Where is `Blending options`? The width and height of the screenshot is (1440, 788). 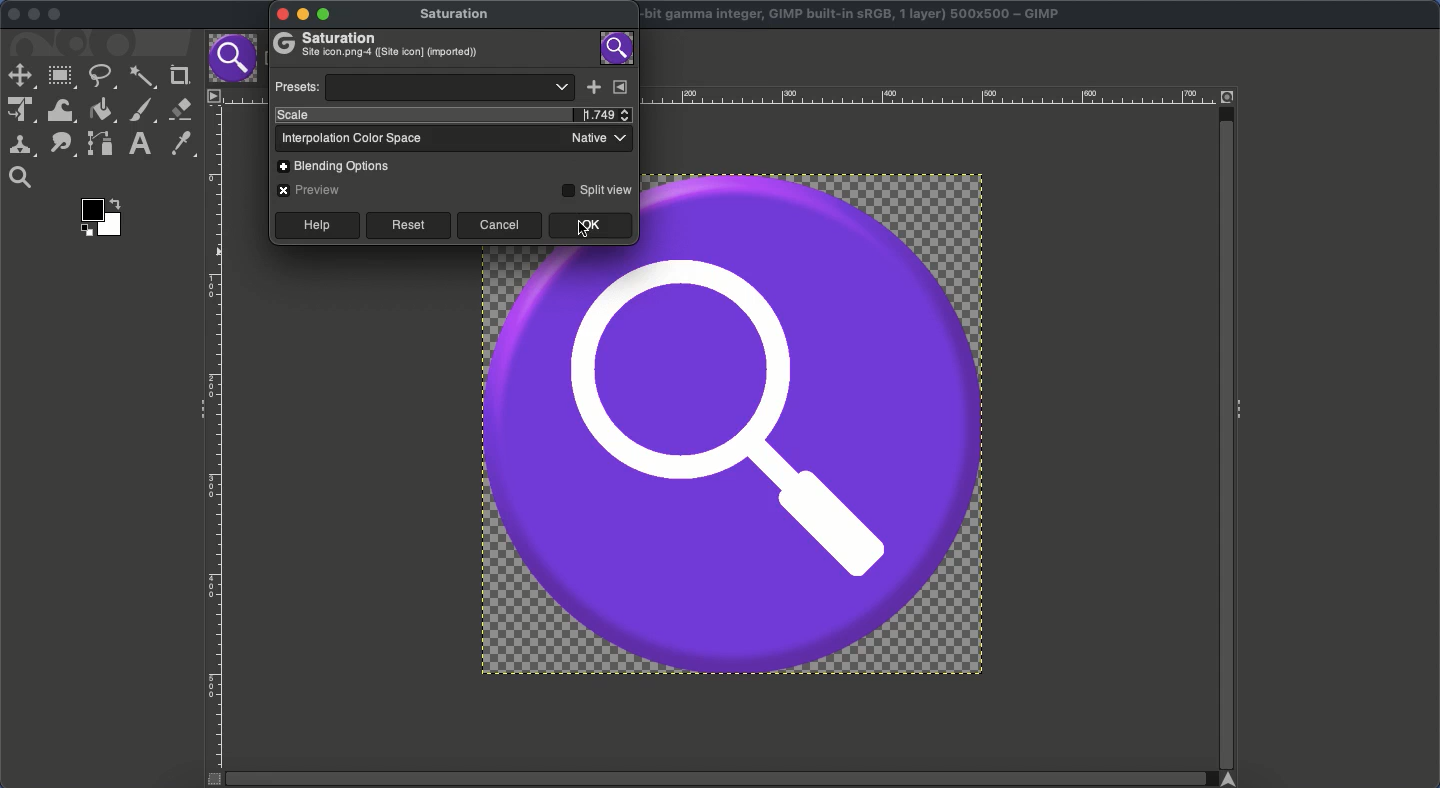
Blending options is located at coordinates (341, 165).